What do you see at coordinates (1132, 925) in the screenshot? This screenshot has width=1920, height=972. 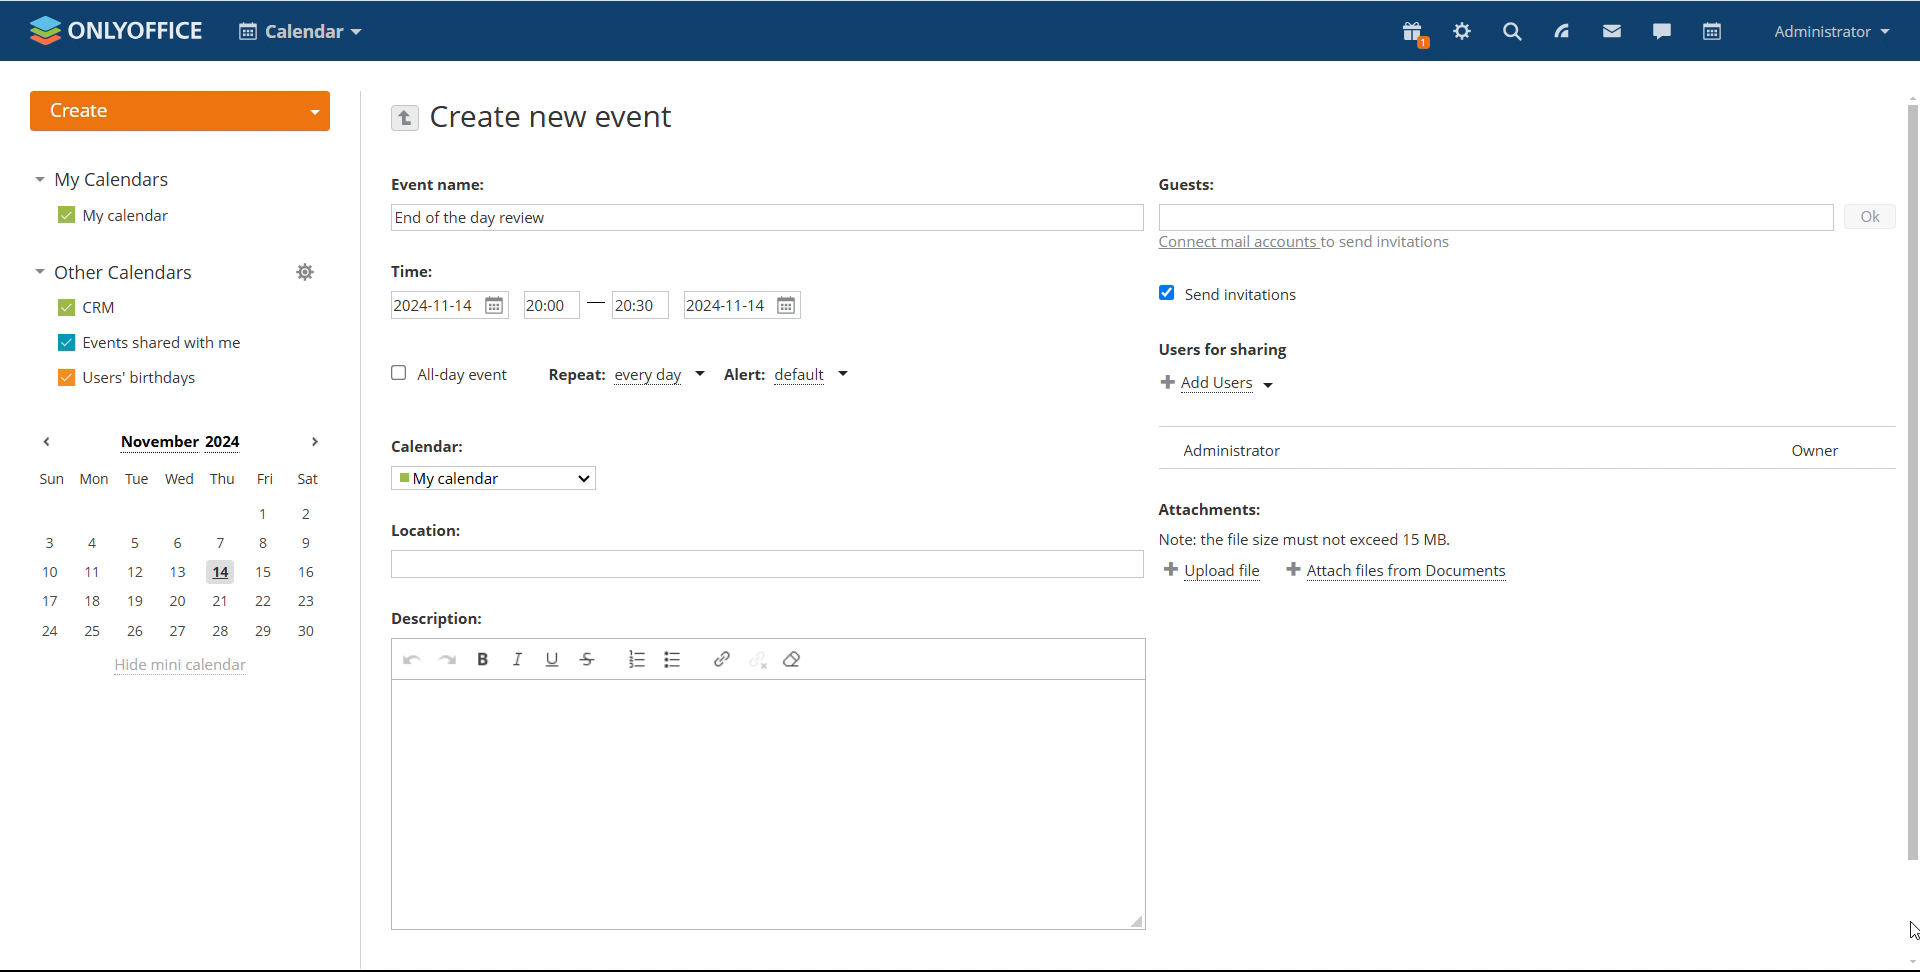 I see `resize box` at bounding box center [1132, 925].